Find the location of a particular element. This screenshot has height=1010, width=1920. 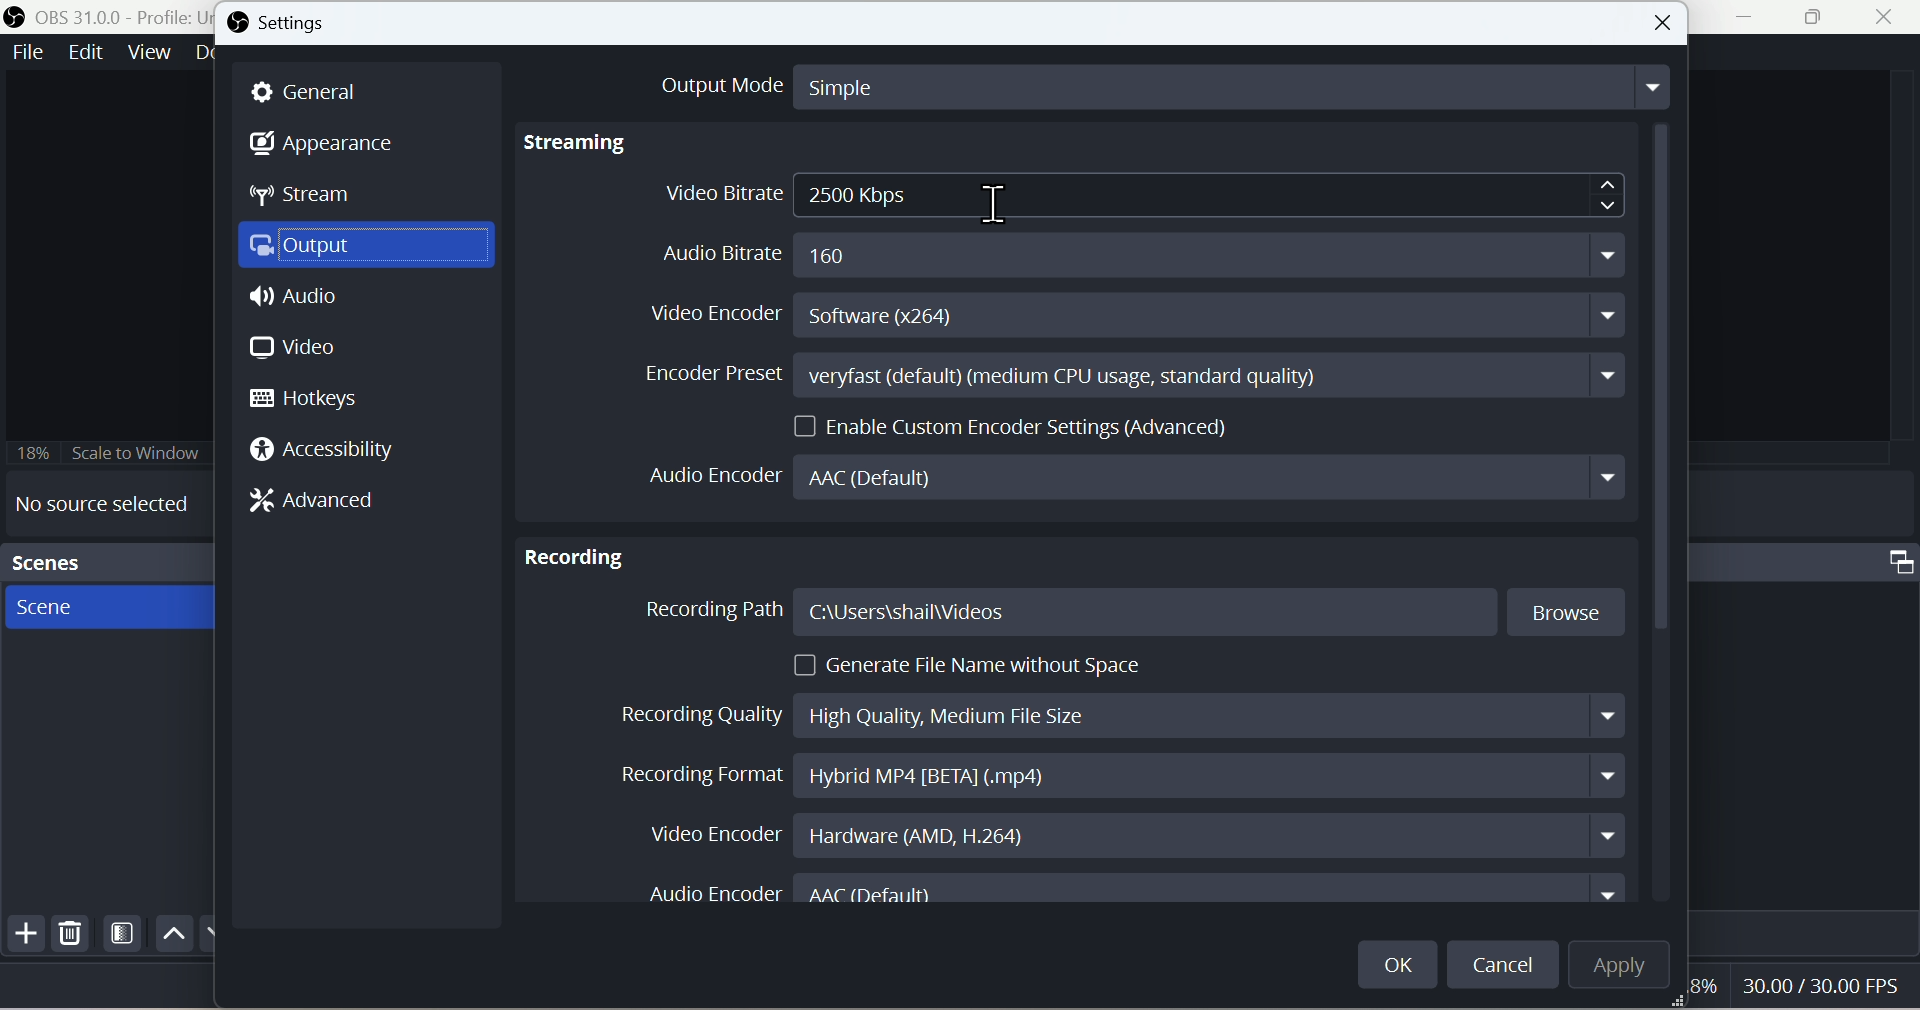

Edit is located at coordinates (84, 54).